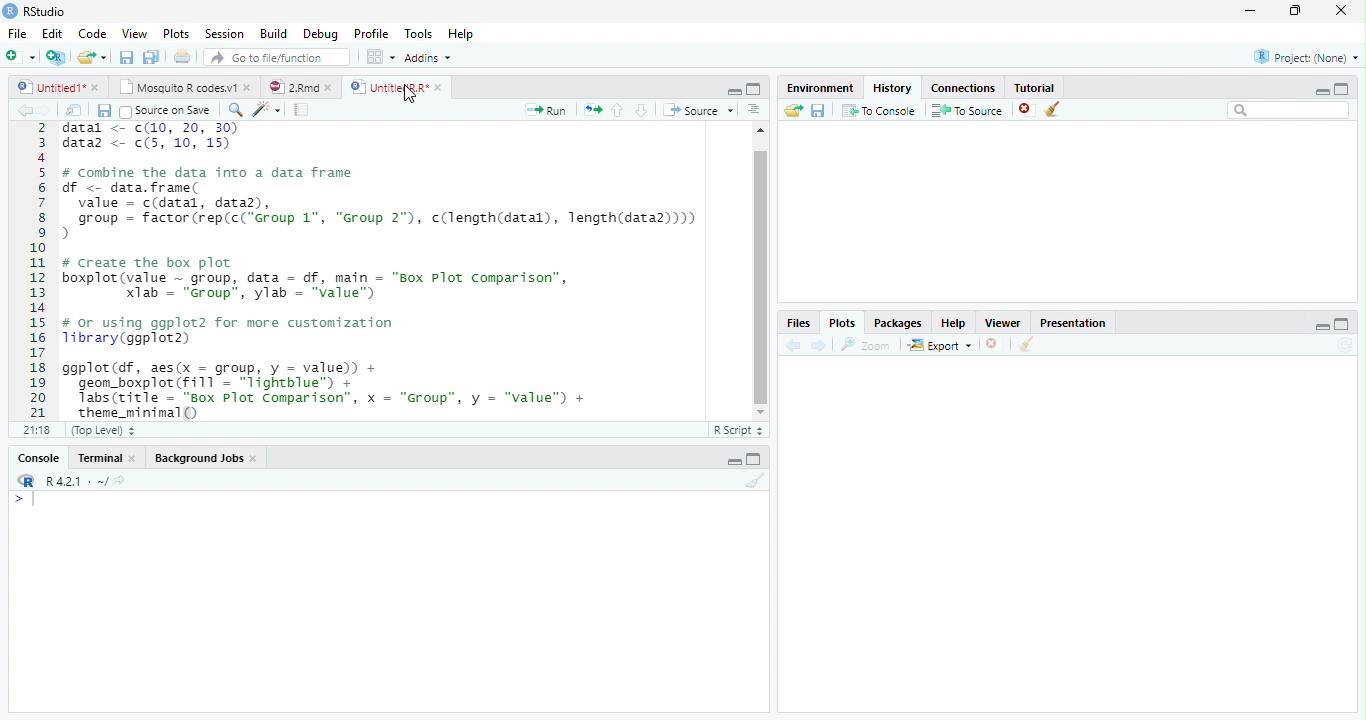 The height and width of the screenshot is (720, 1366). What do you see at coordinates (1341, 10) in the screenshot?
I see `close` at bounding box center [1341, 10].